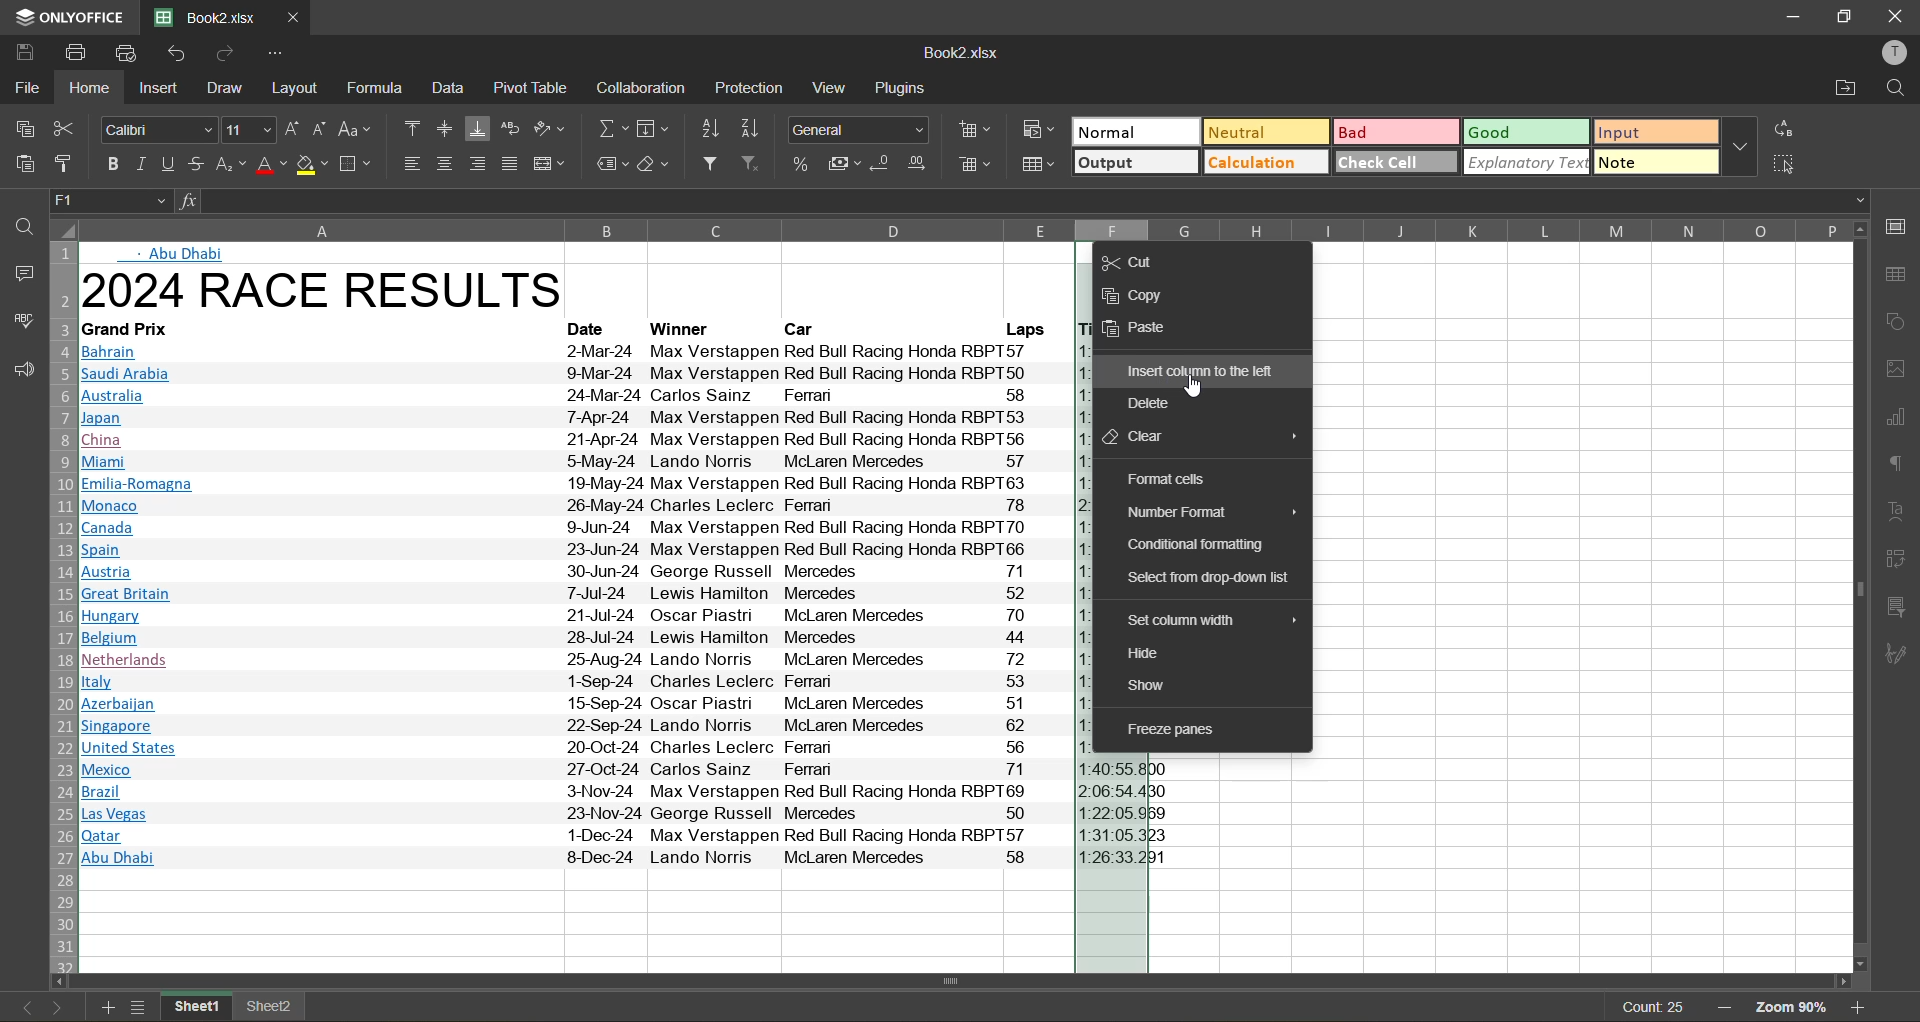 Image resolution: width=1920 pixels, height=1022 pixels. What do you see at coordinates (1860, 590) in the screenshot?
I see `vertical scrollbar` at bounding box center [1860, 590].